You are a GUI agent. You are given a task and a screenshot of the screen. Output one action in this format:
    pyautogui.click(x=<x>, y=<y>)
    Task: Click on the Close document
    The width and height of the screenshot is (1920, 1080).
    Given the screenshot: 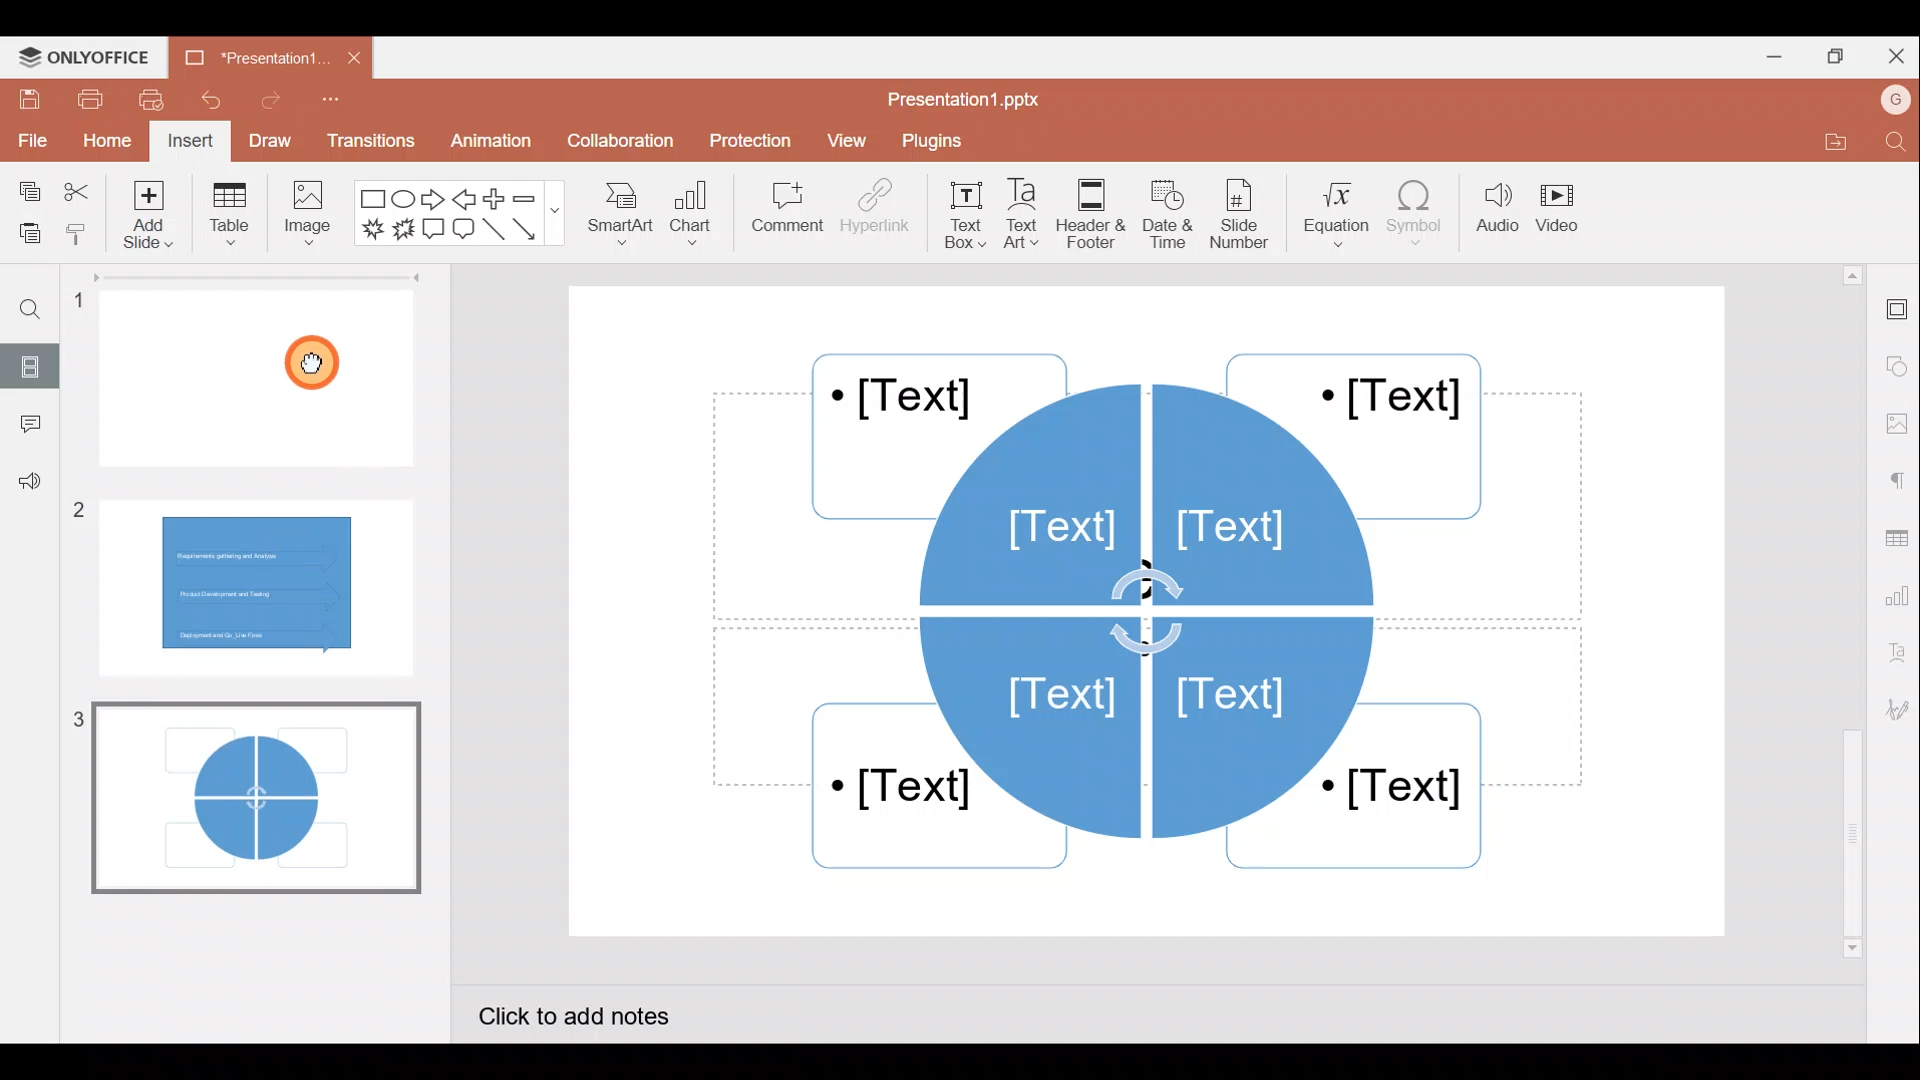 What is the action you would take?
    pyautogui.click(x=346, y=56)
    